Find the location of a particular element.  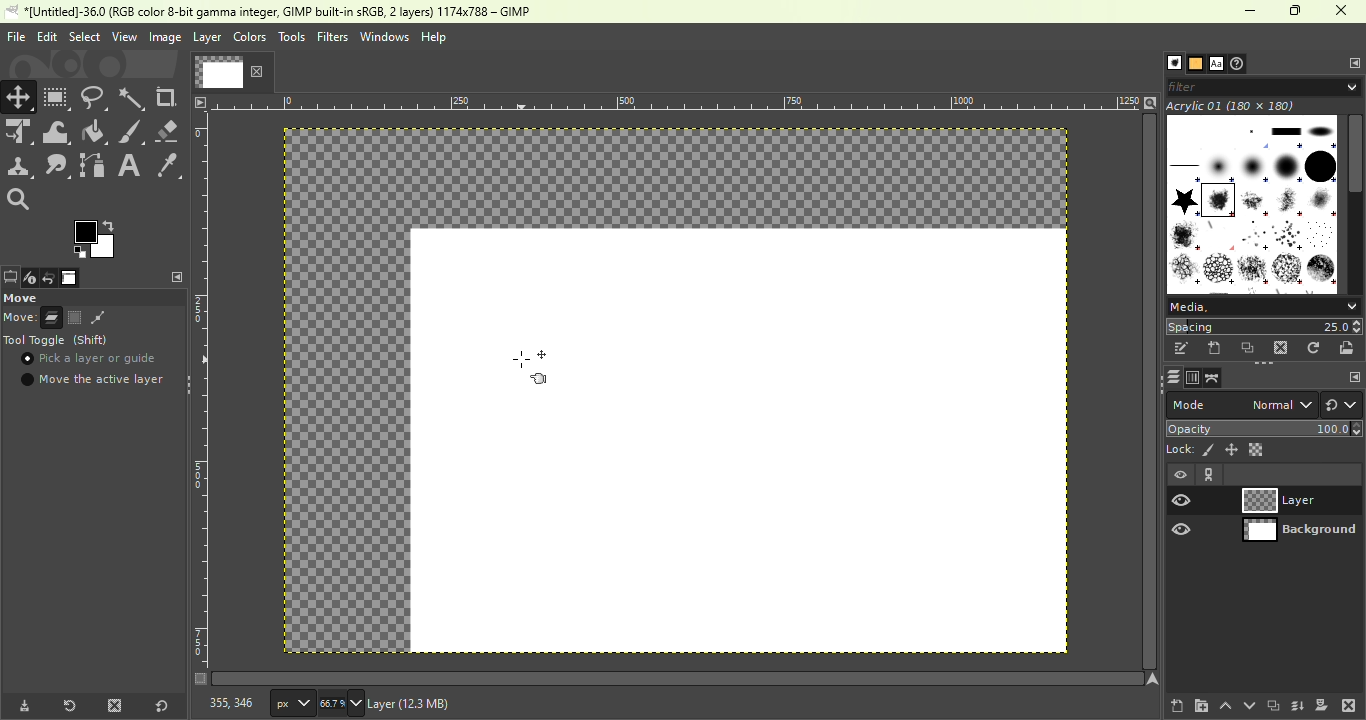

Paths is located at coordinates (1213, 378).